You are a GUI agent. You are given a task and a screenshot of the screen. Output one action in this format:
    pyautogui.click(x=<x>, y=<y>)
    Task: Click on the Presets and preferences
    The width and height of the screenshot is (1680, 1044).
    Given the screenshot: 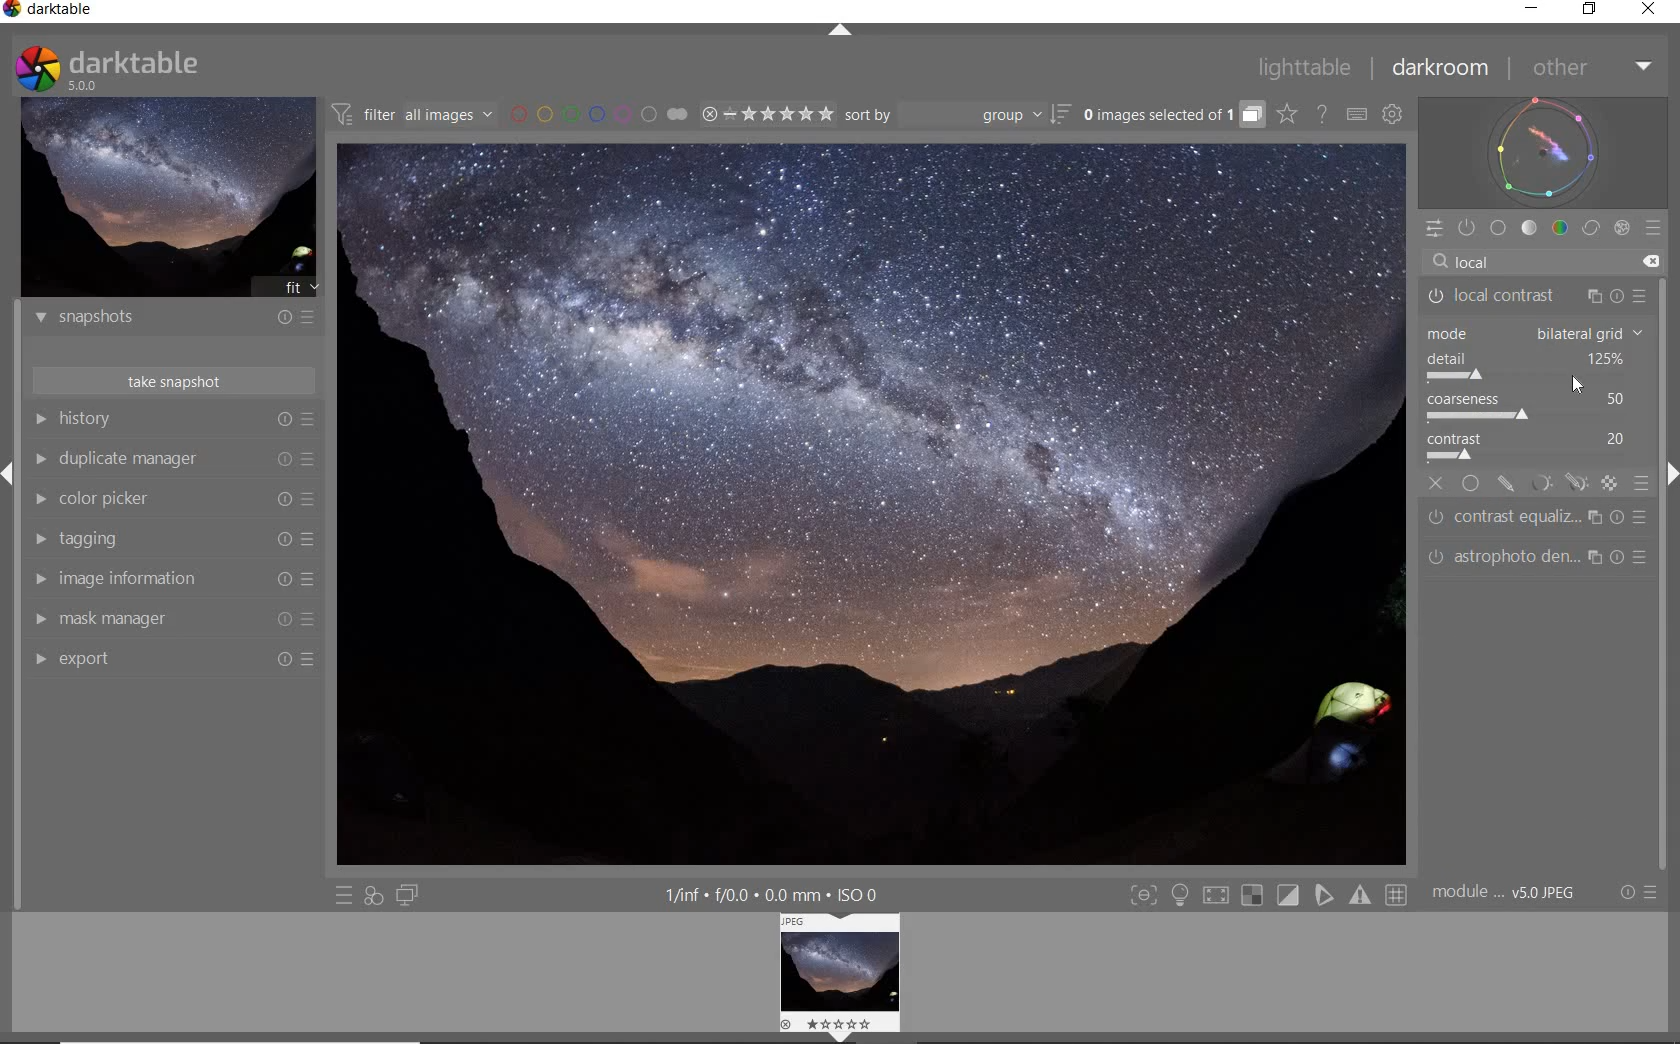 What is the action you would take?
    pyautogui.click(x=312, y=501)
    